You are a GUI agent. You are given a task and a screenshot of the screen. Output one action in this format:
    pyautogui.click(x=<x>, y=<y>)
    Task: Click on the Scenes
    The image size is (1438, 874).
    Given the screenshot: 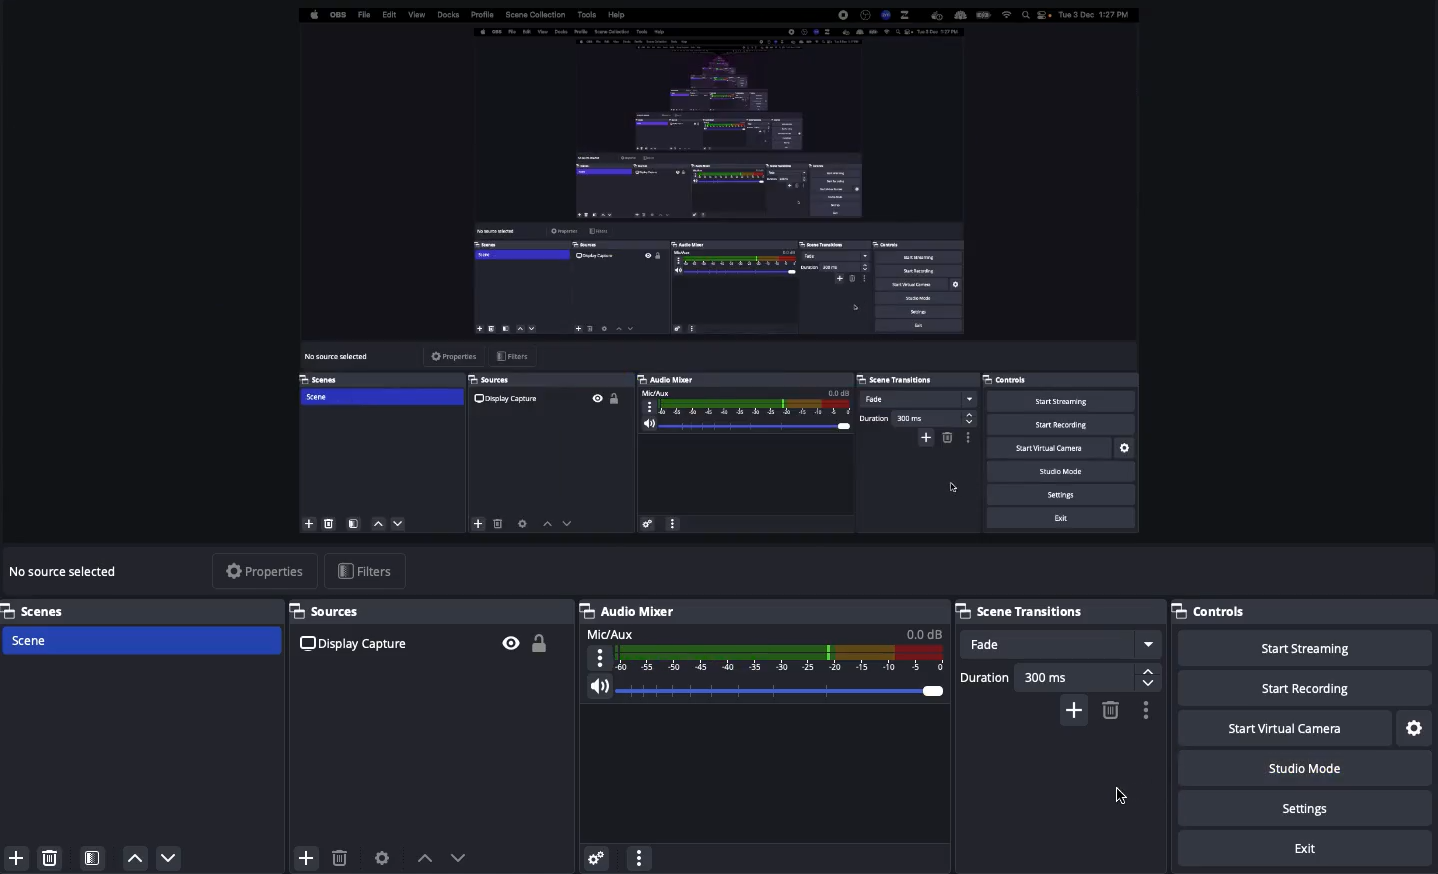 What is the action you would take?
    pyautogui.click(x=139, y=639)
    